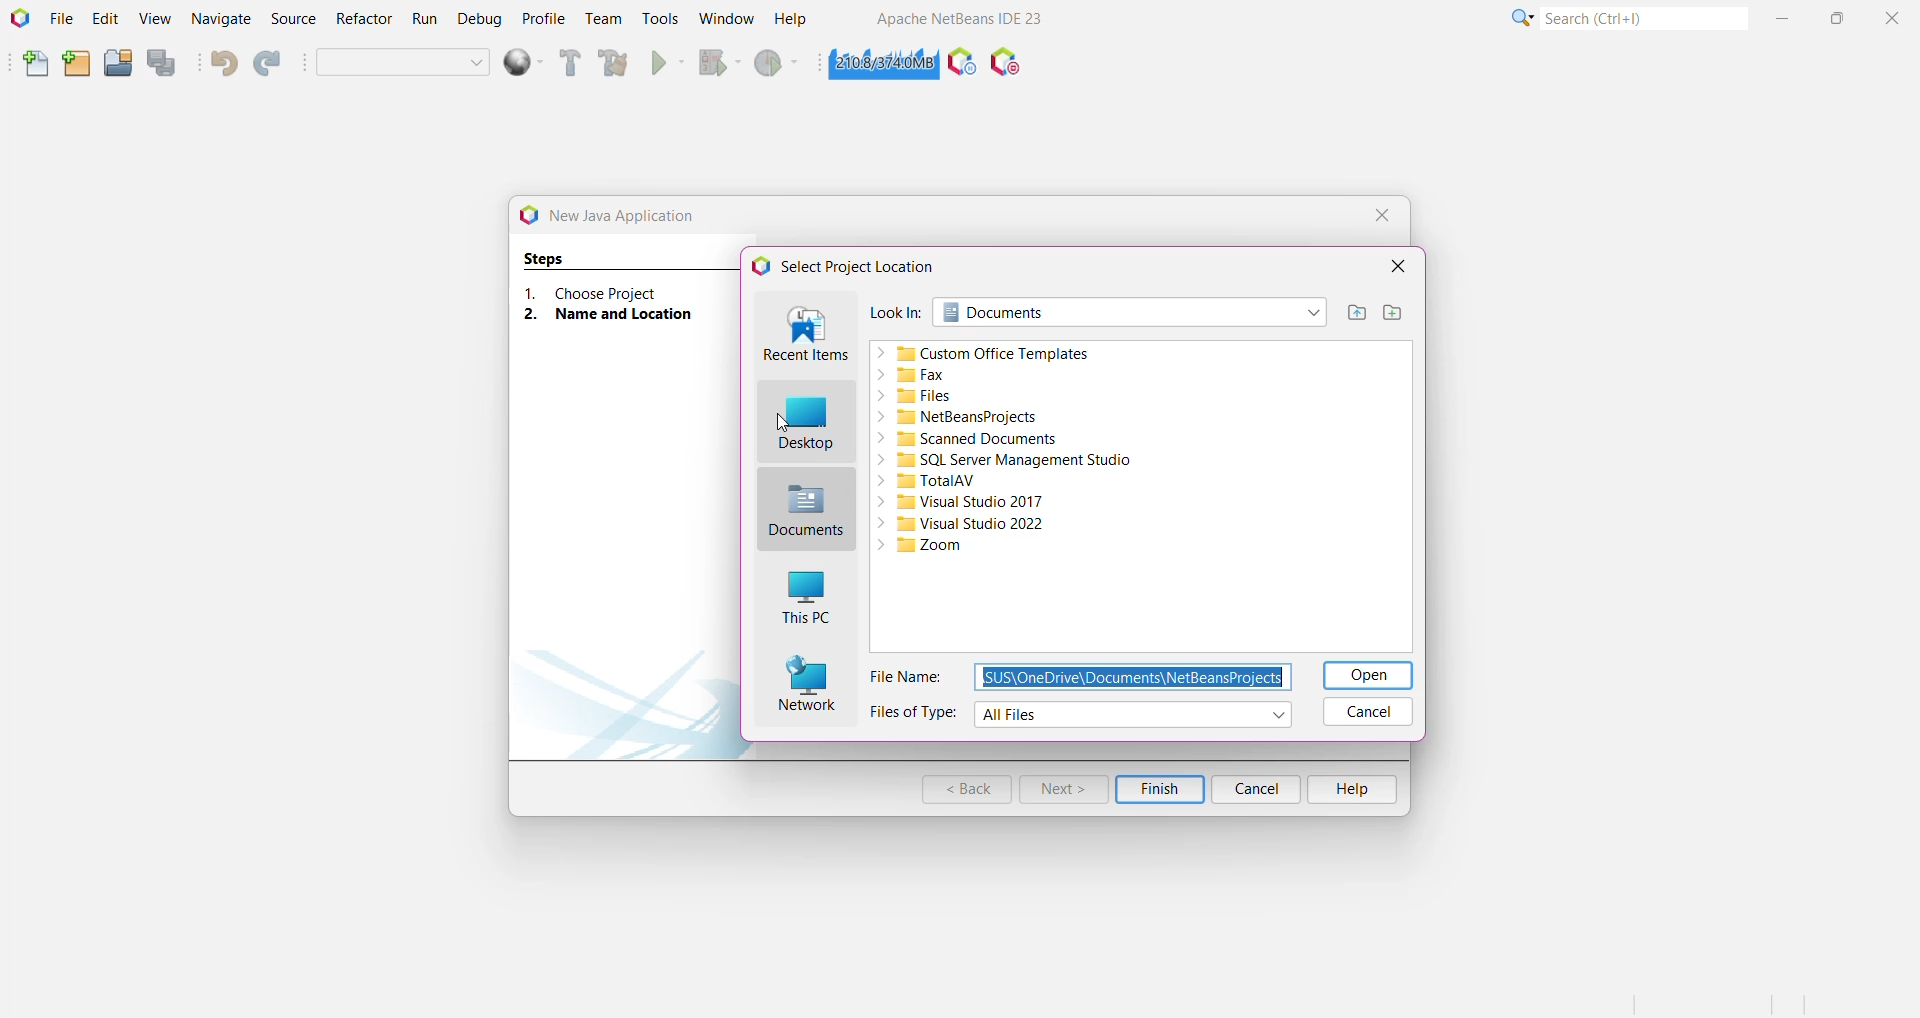  Describe the element at coordinates (1520, 21) in the screenshot. I see `More Options` at that location.